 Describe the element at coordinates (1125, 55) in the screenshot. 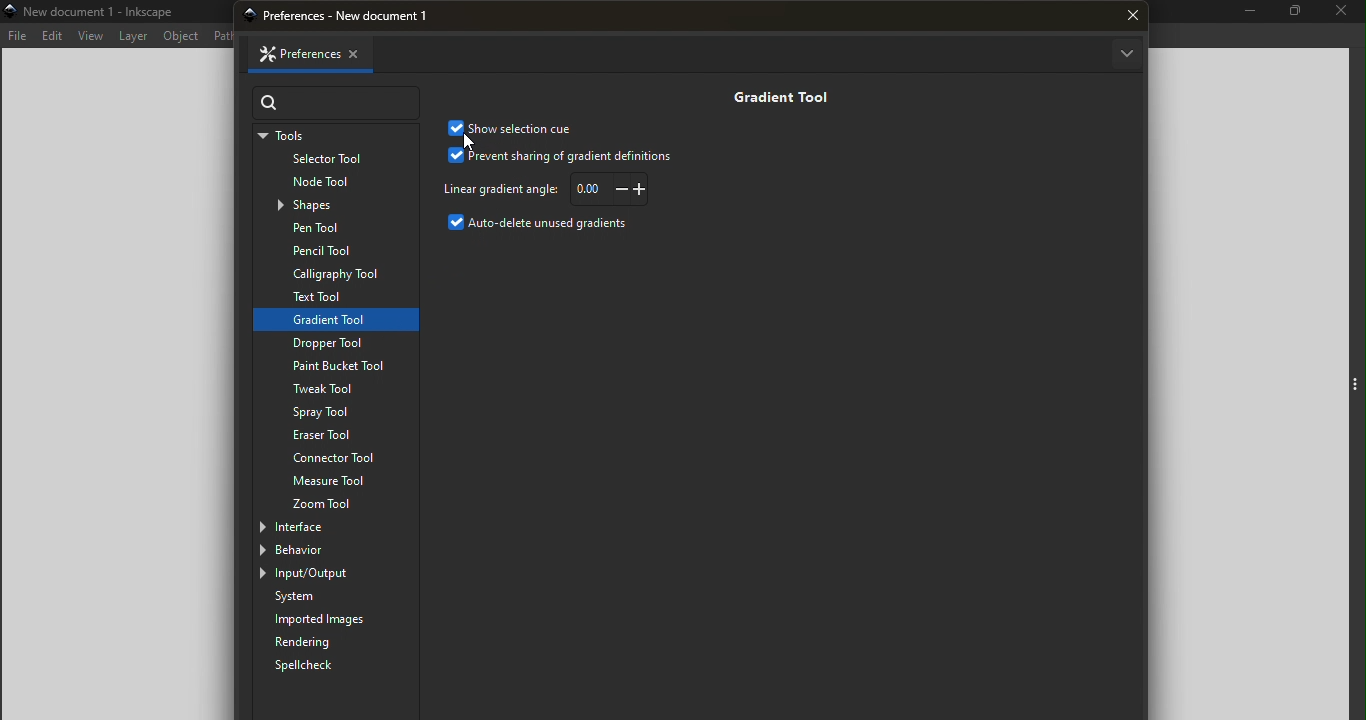

I see `More options` at that location.